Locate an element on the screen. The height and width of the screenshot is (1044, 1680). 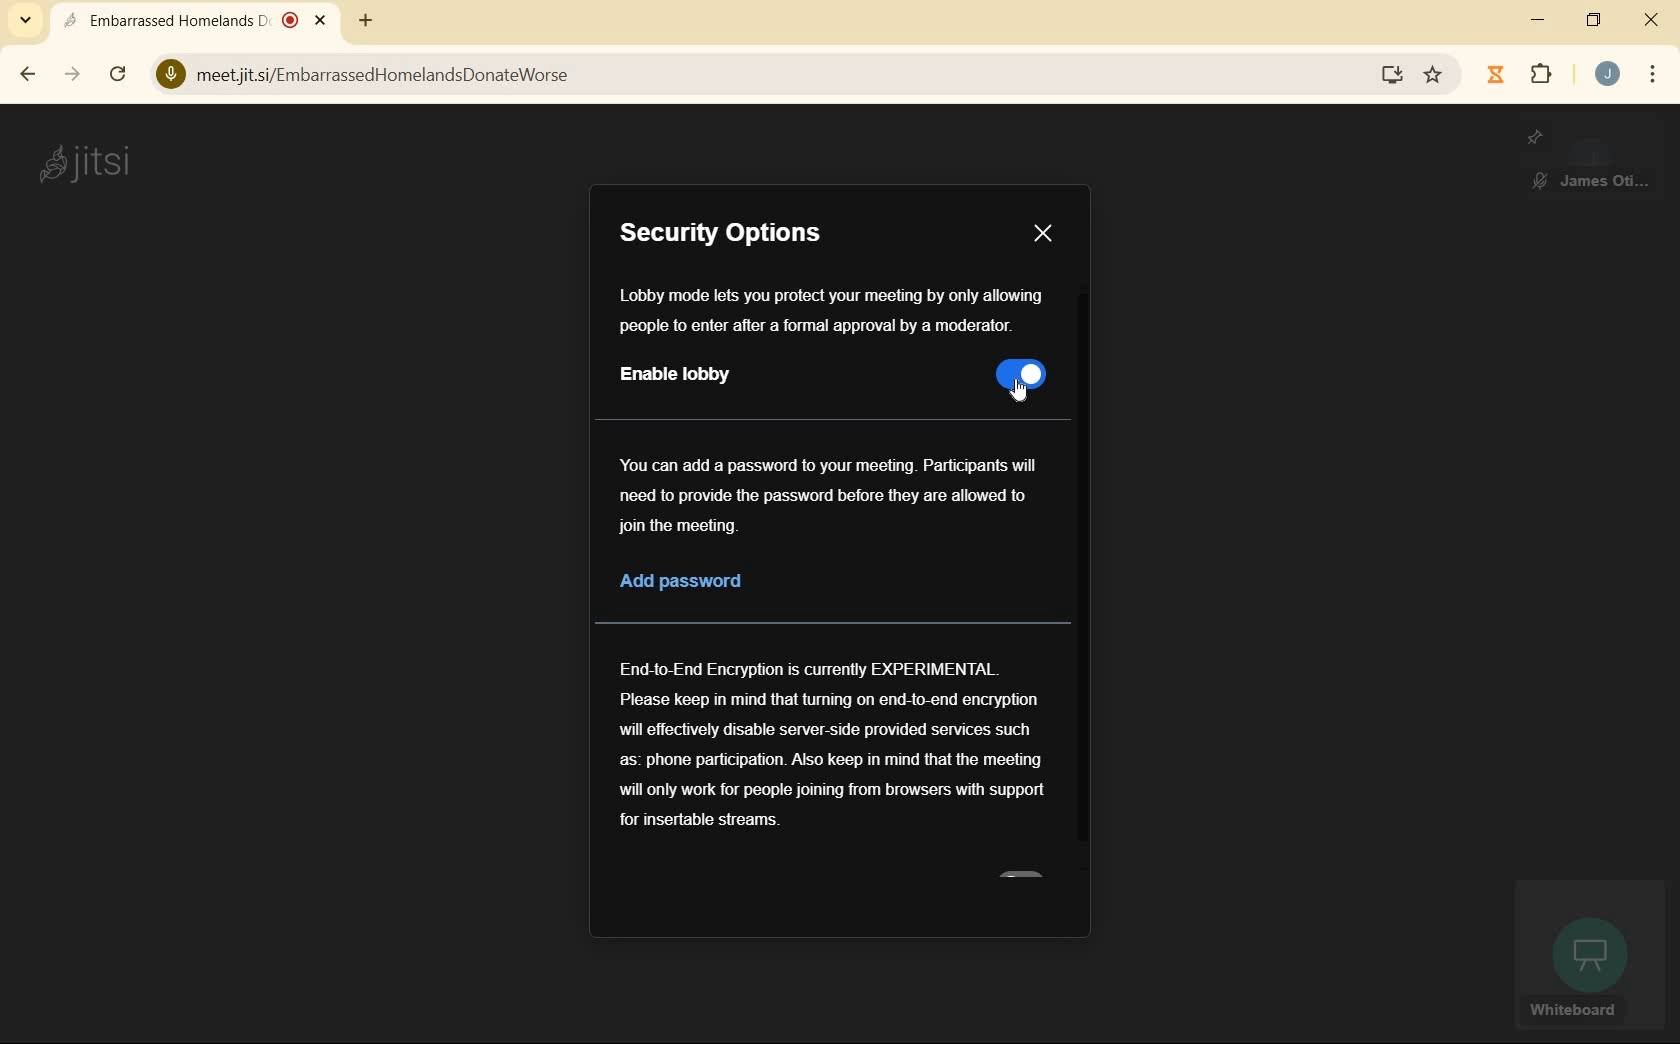
customize google chrome is located at coordinates (1652, 75).